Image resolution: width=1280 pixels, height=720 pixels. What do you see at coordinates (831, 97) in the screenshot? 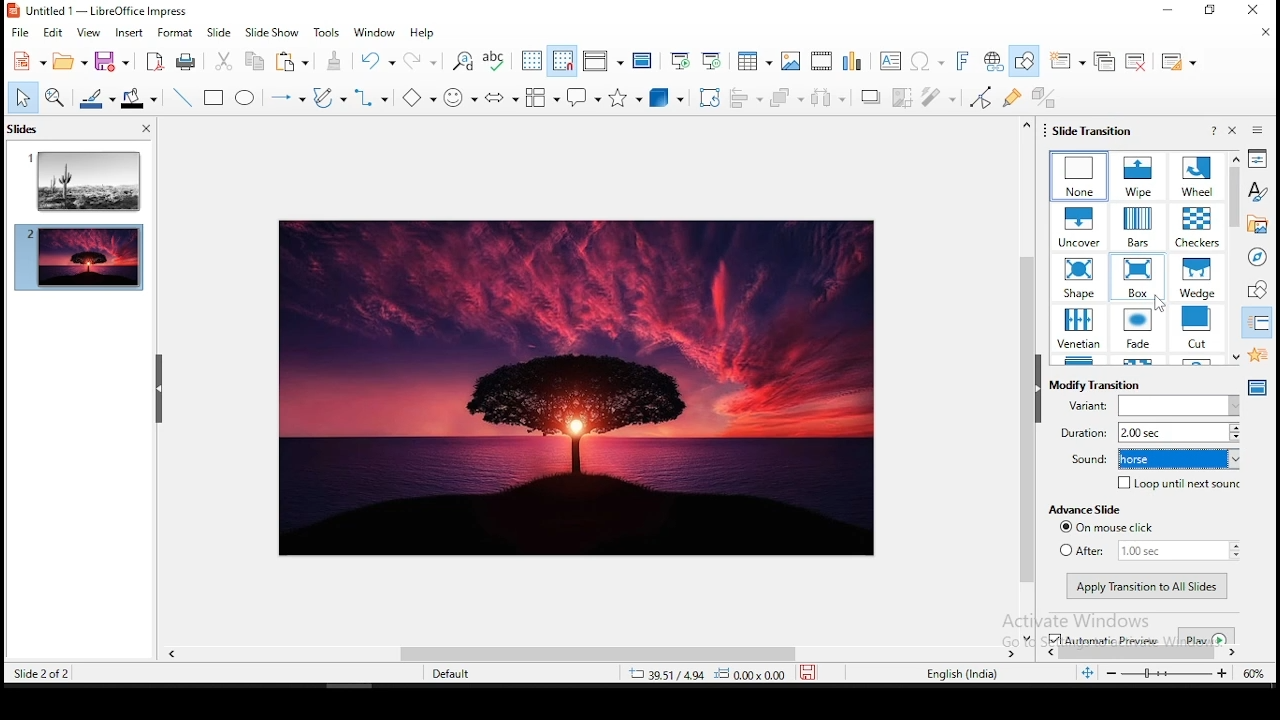
I see `distribute` at bounding box center [831, 97].